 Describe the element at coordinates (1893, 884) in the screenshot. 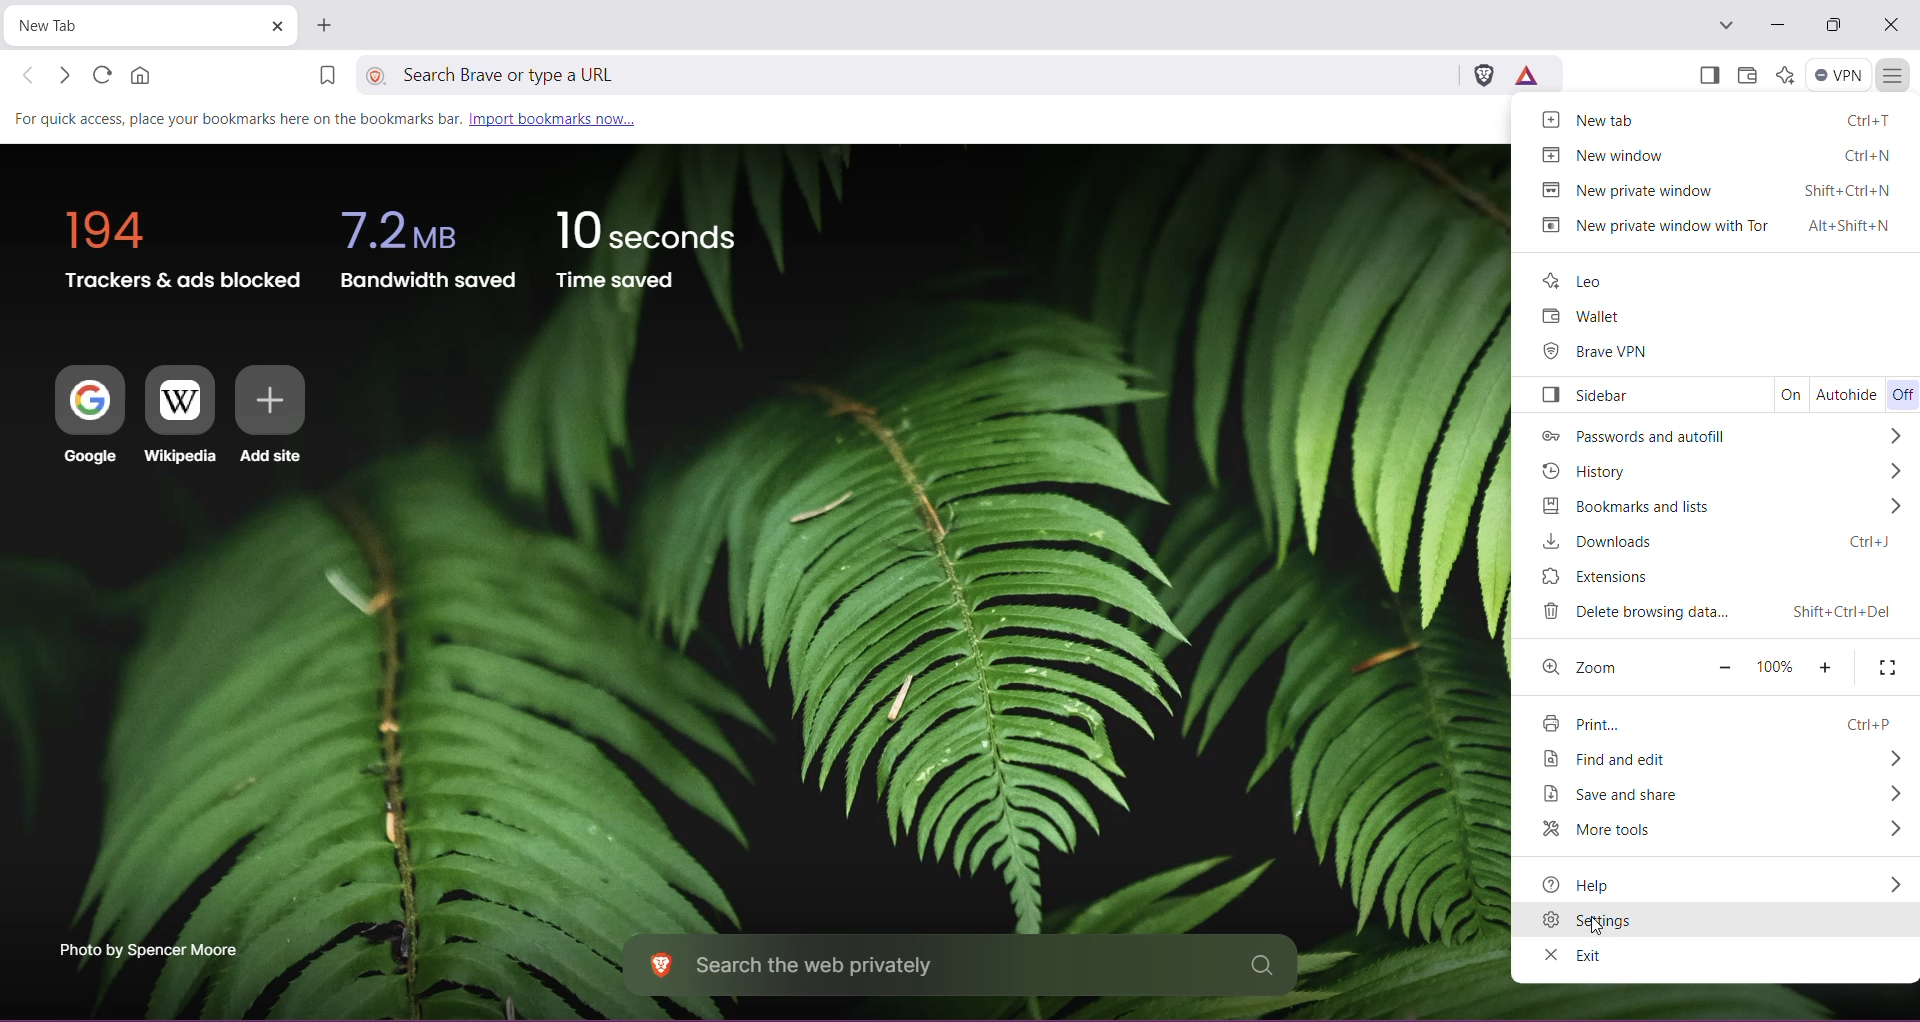

I see `More options` at that location.